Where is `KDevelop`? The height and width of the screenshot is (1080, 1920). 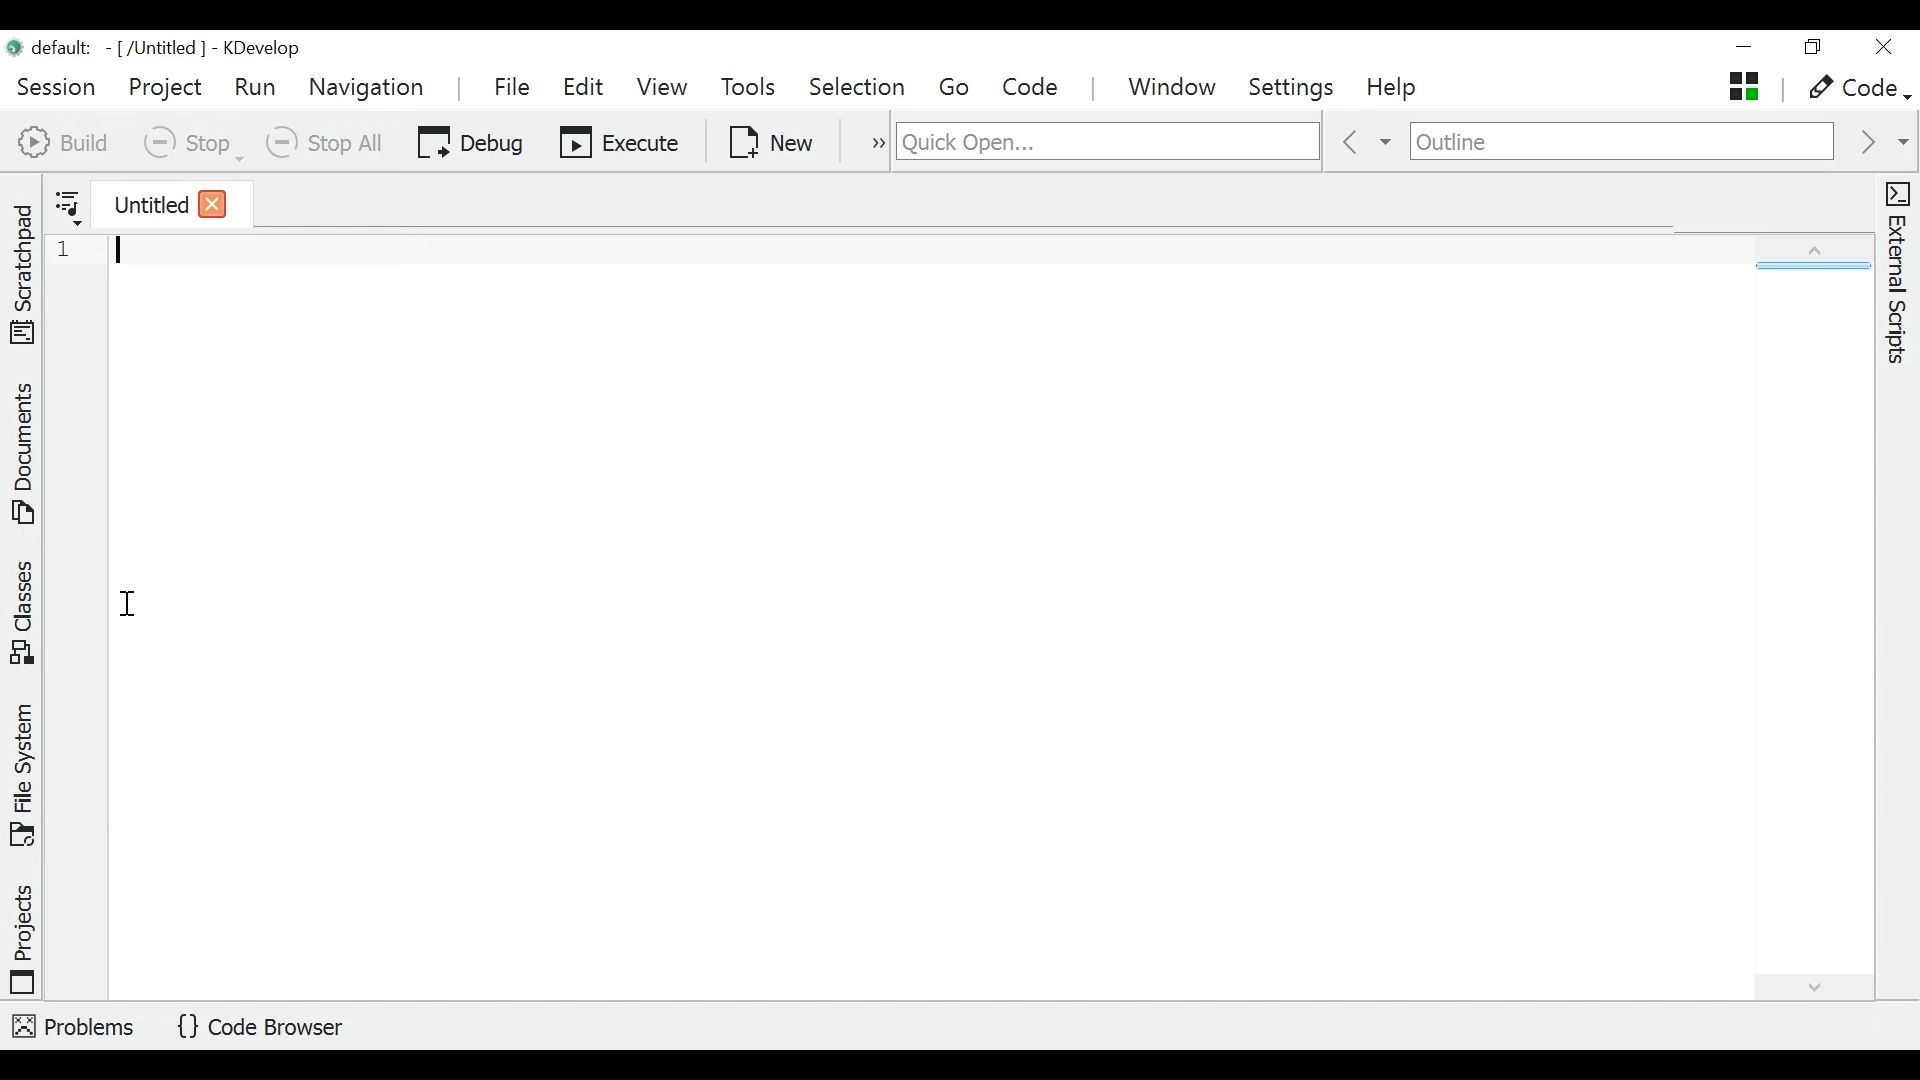 KDevelop is located at coordinates (262, 48).